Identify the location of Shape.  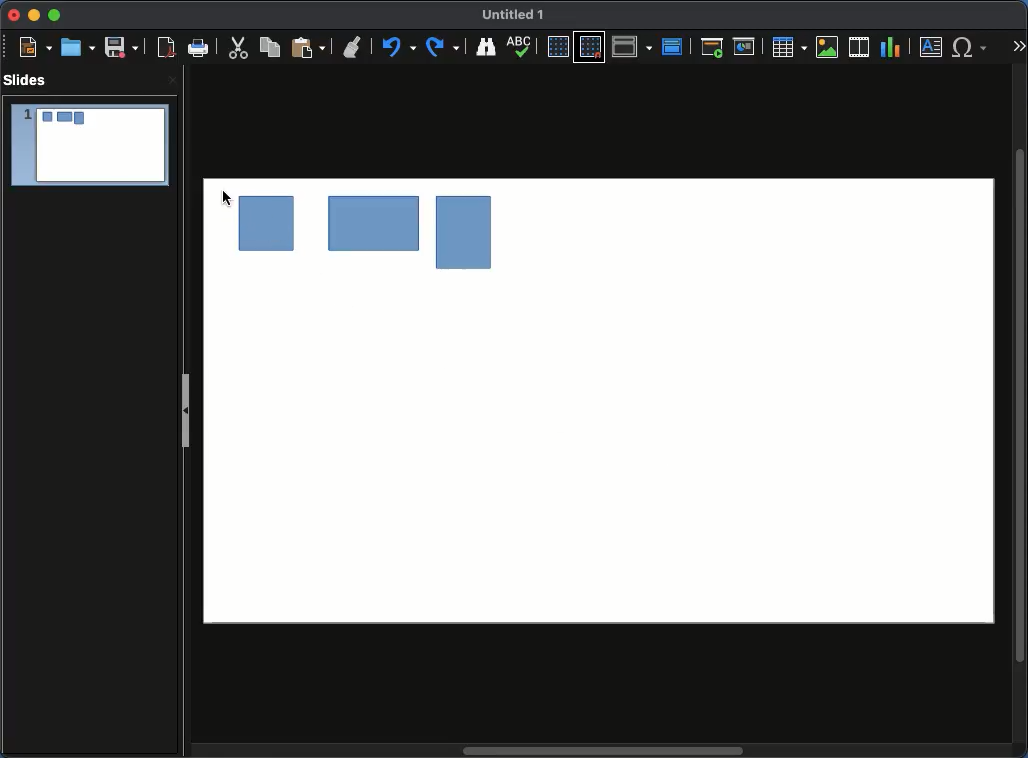
(268, 222).